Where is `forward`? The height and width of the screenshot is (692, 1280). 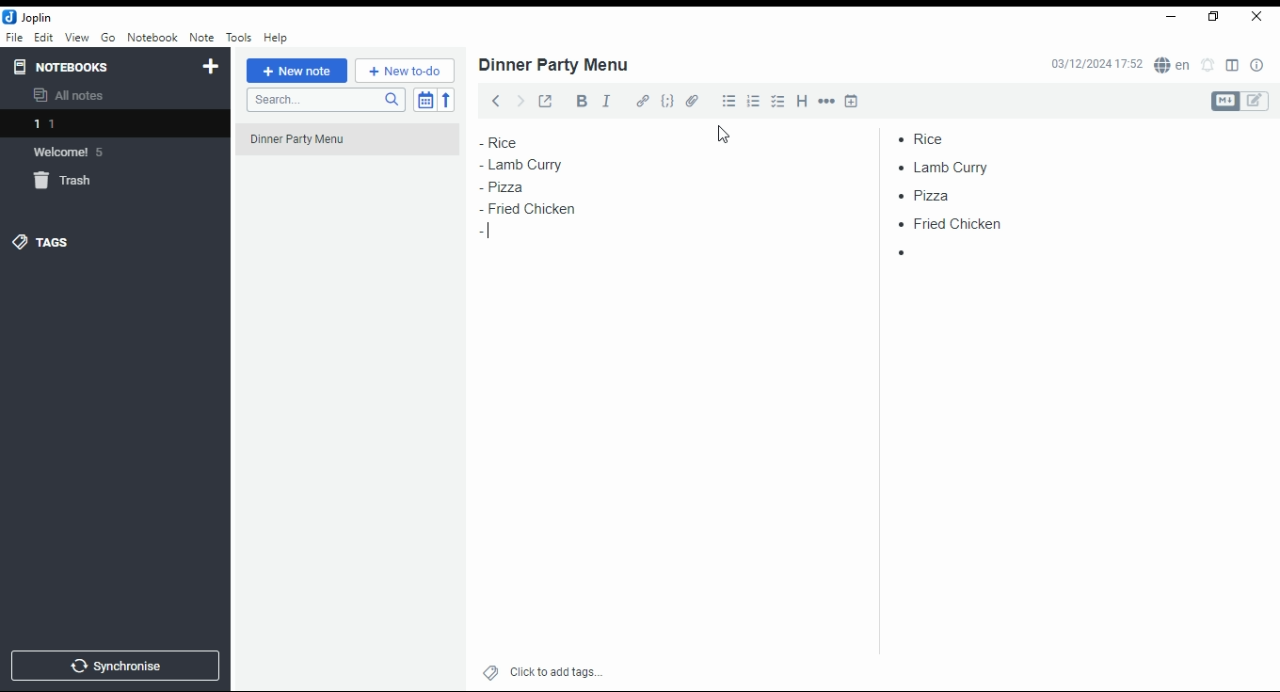
forward is located at coordinates (519, 98).